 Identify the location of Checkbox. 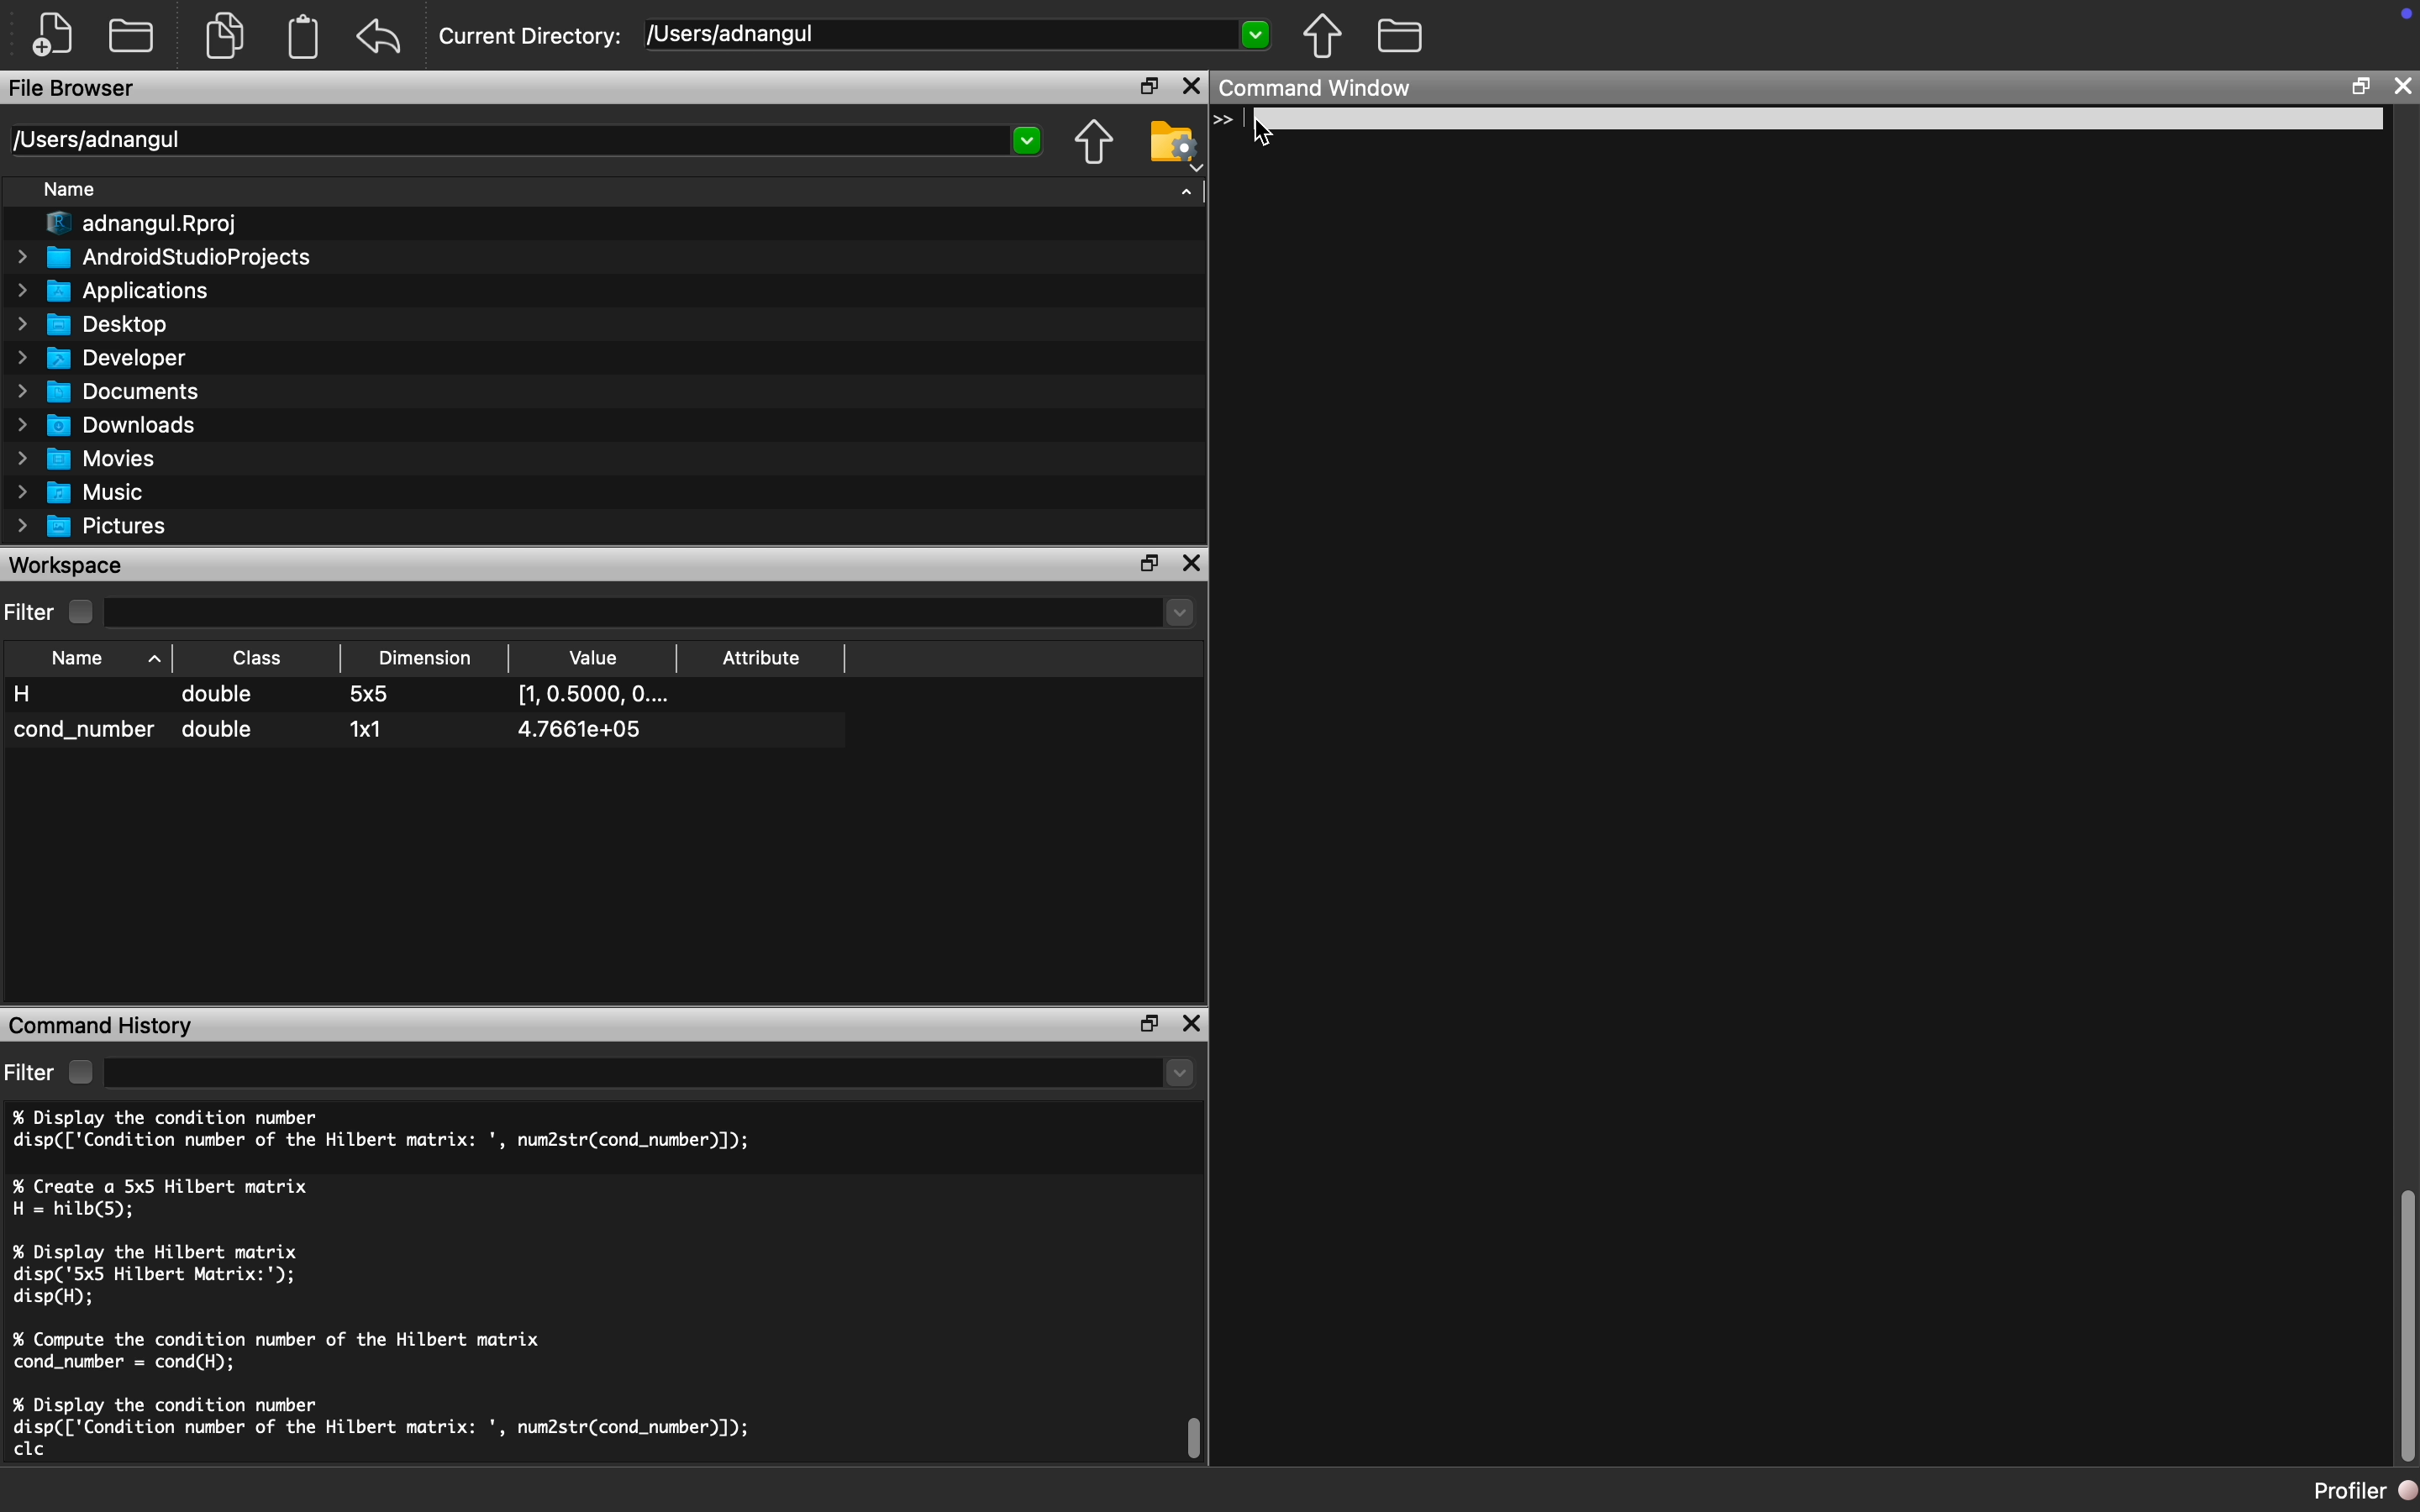
(80, 1071).